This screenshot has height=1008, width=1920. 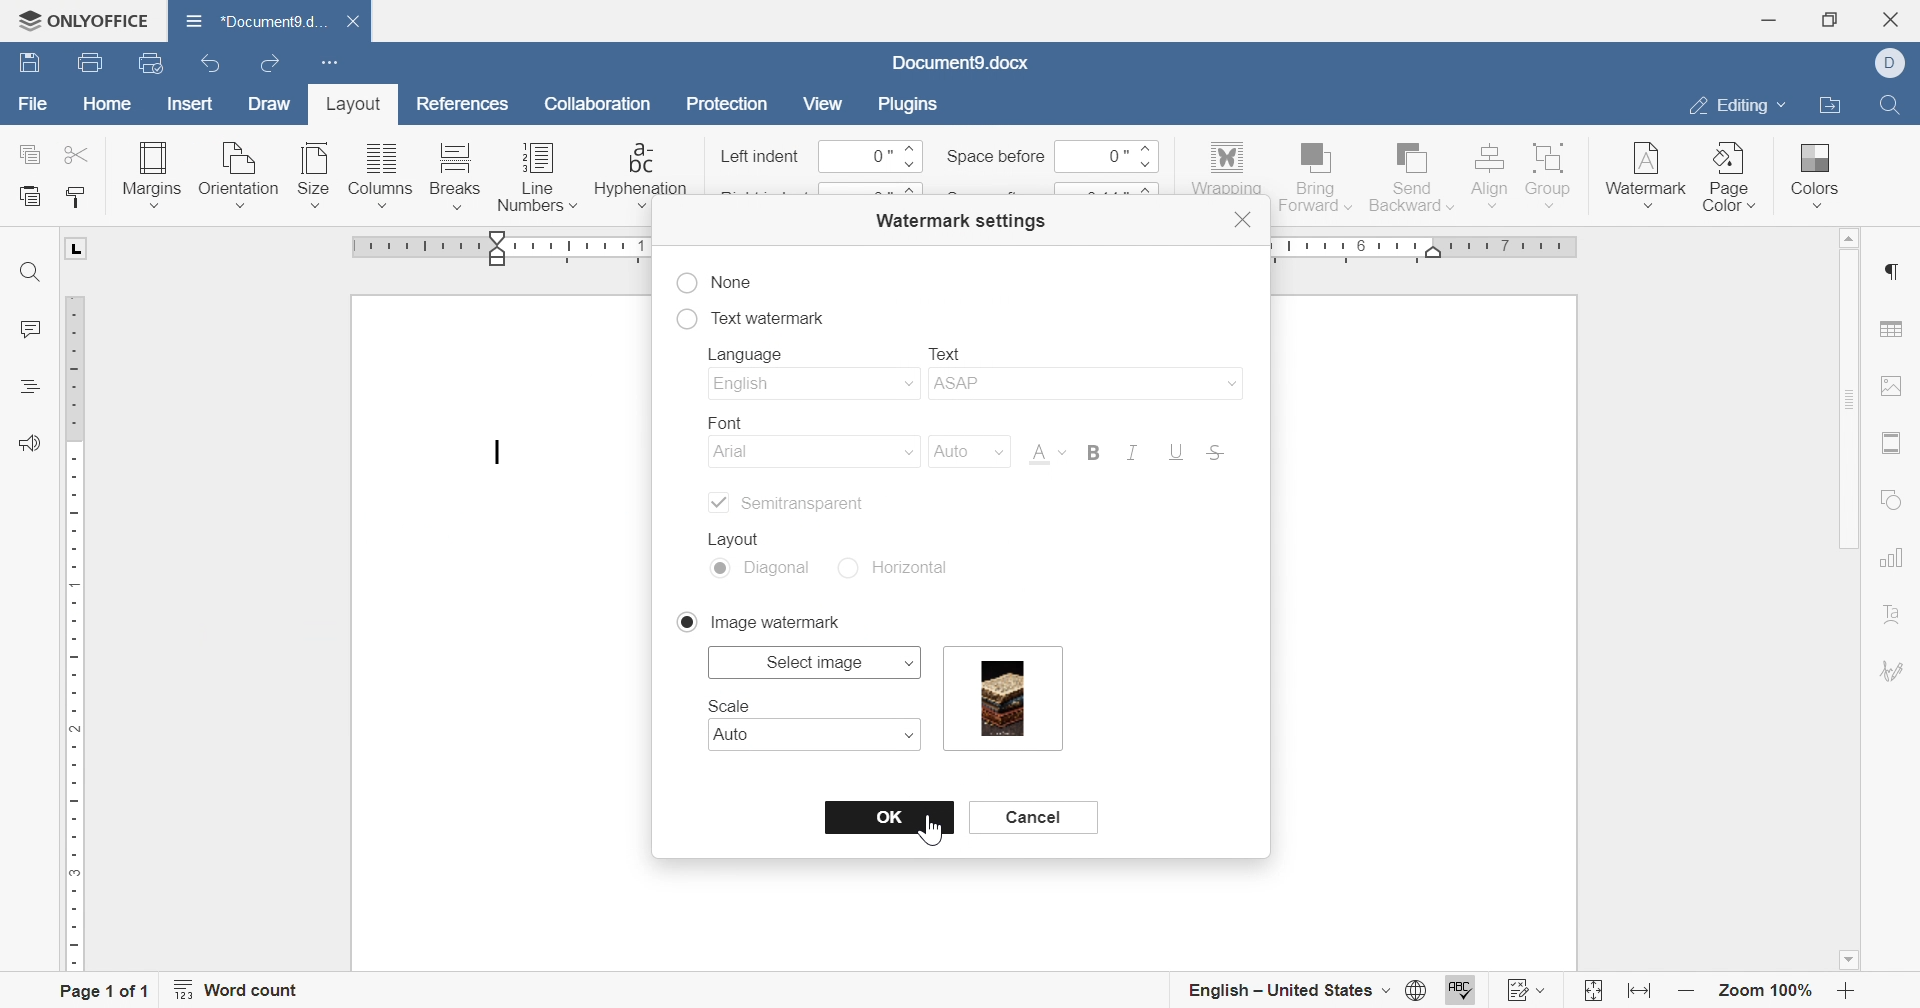 What do you see at coordinates (958, 219) in the screenshot?
I see `watermark settings` at bounding box center [958, 219].